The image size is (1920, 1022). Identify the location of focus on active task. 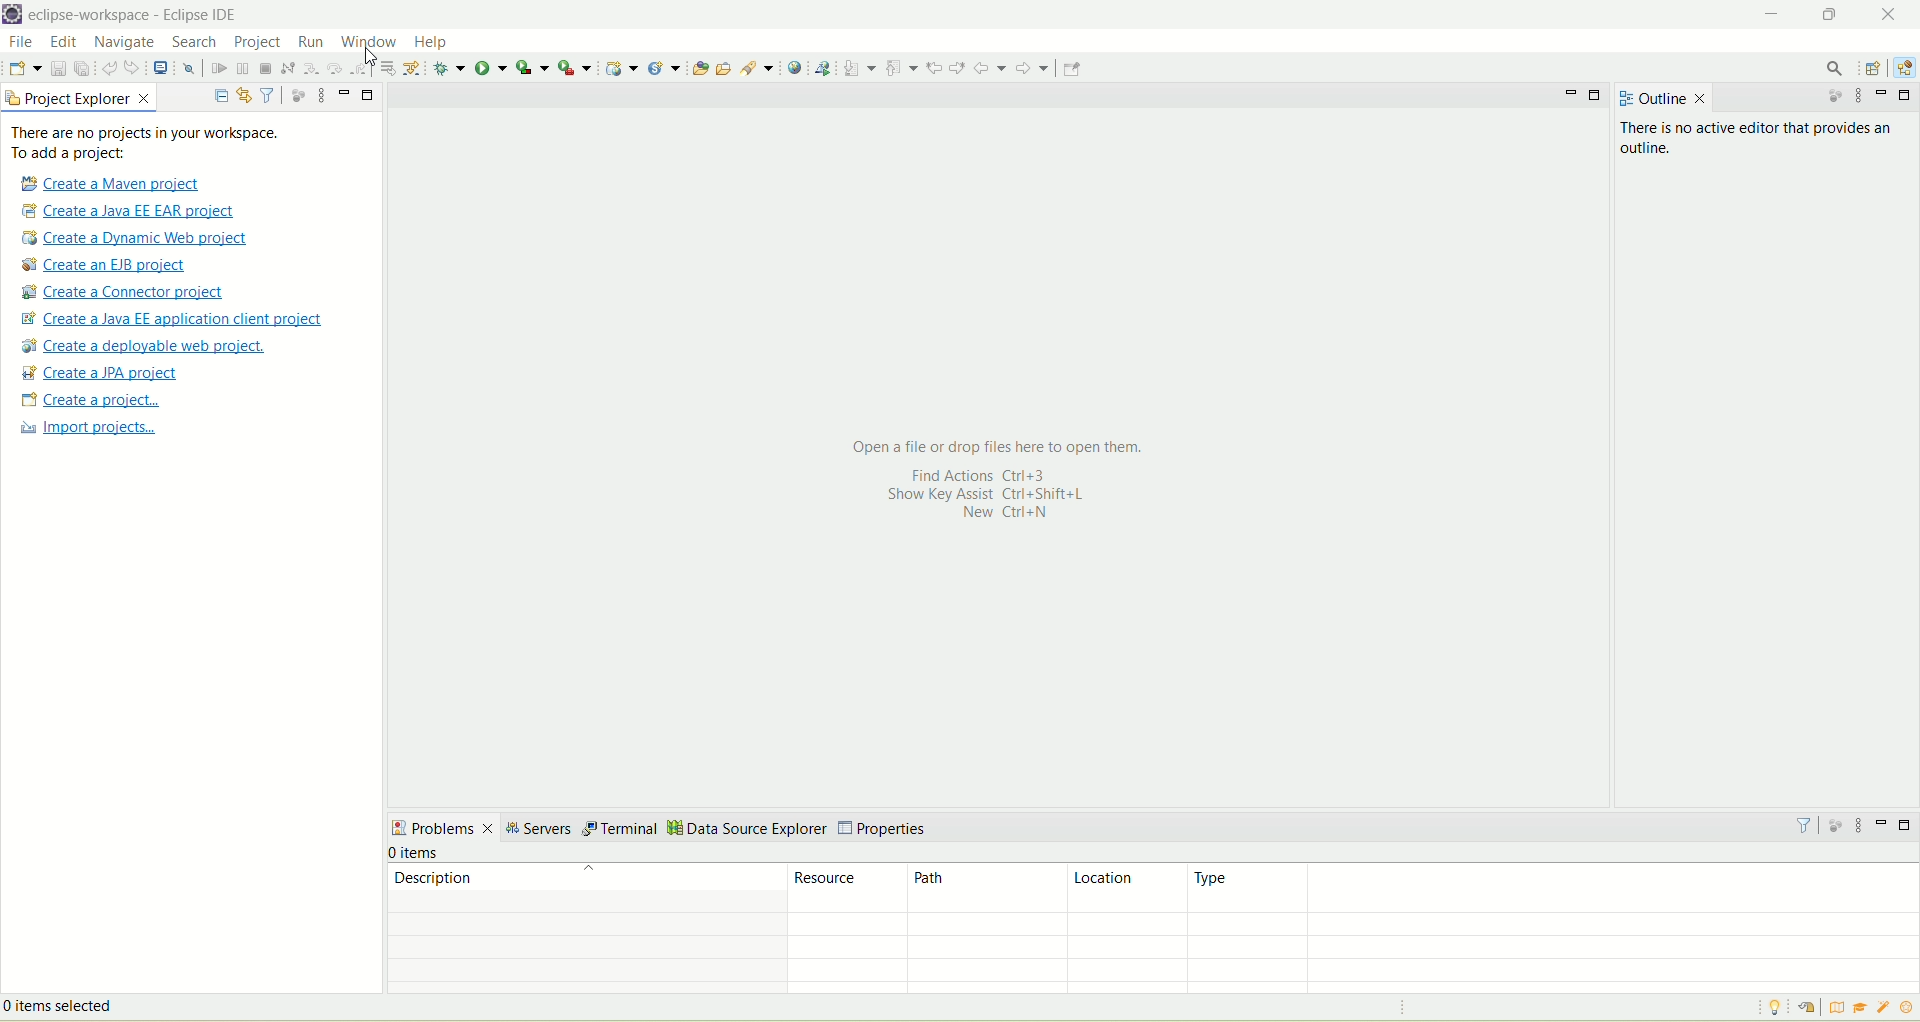
(1833, 100).